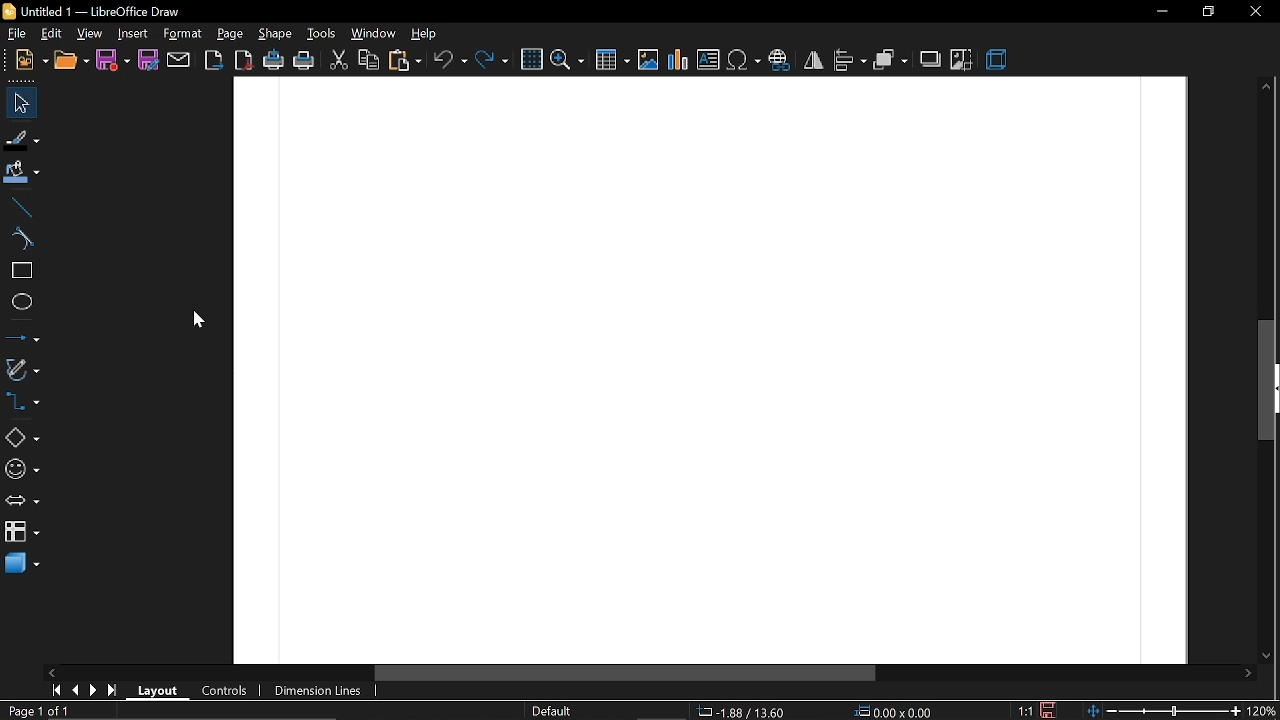  Describe the element at coordinates (531, 59) in the screenshot. I see `grid` at that location.